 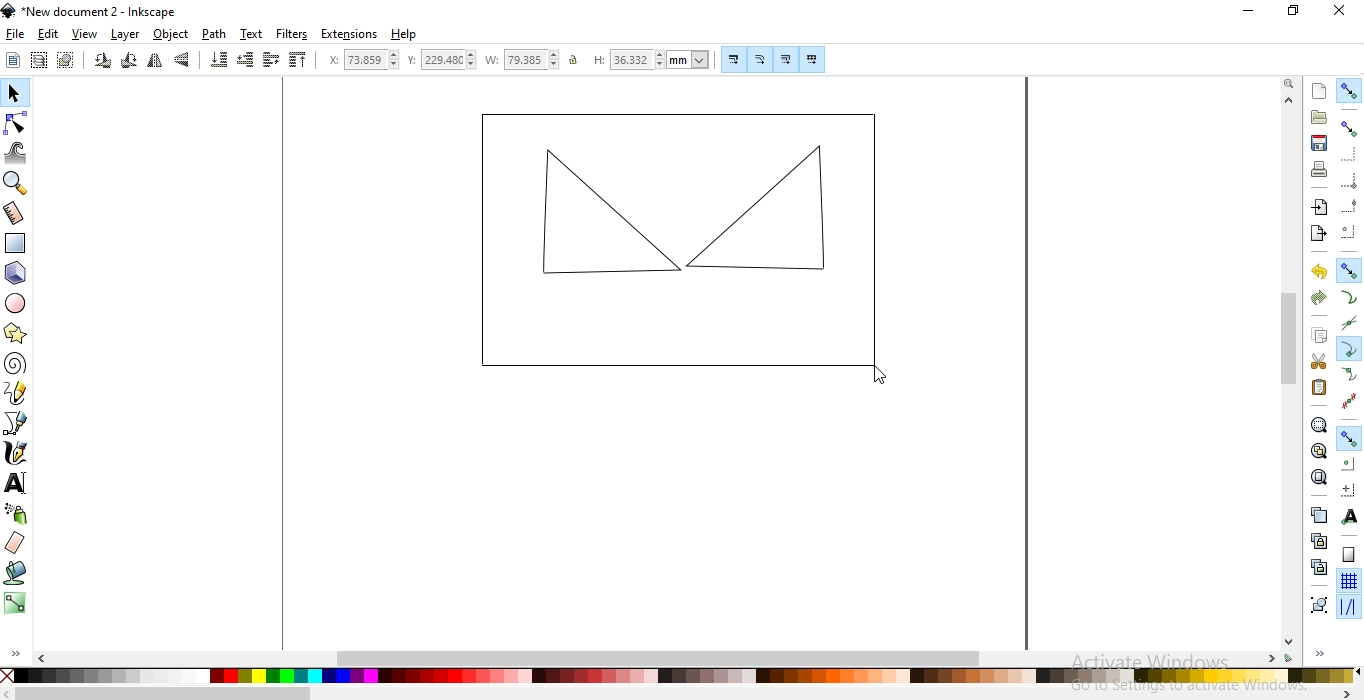 I want to click on fill bounded areas, so click(x=17, y=572).